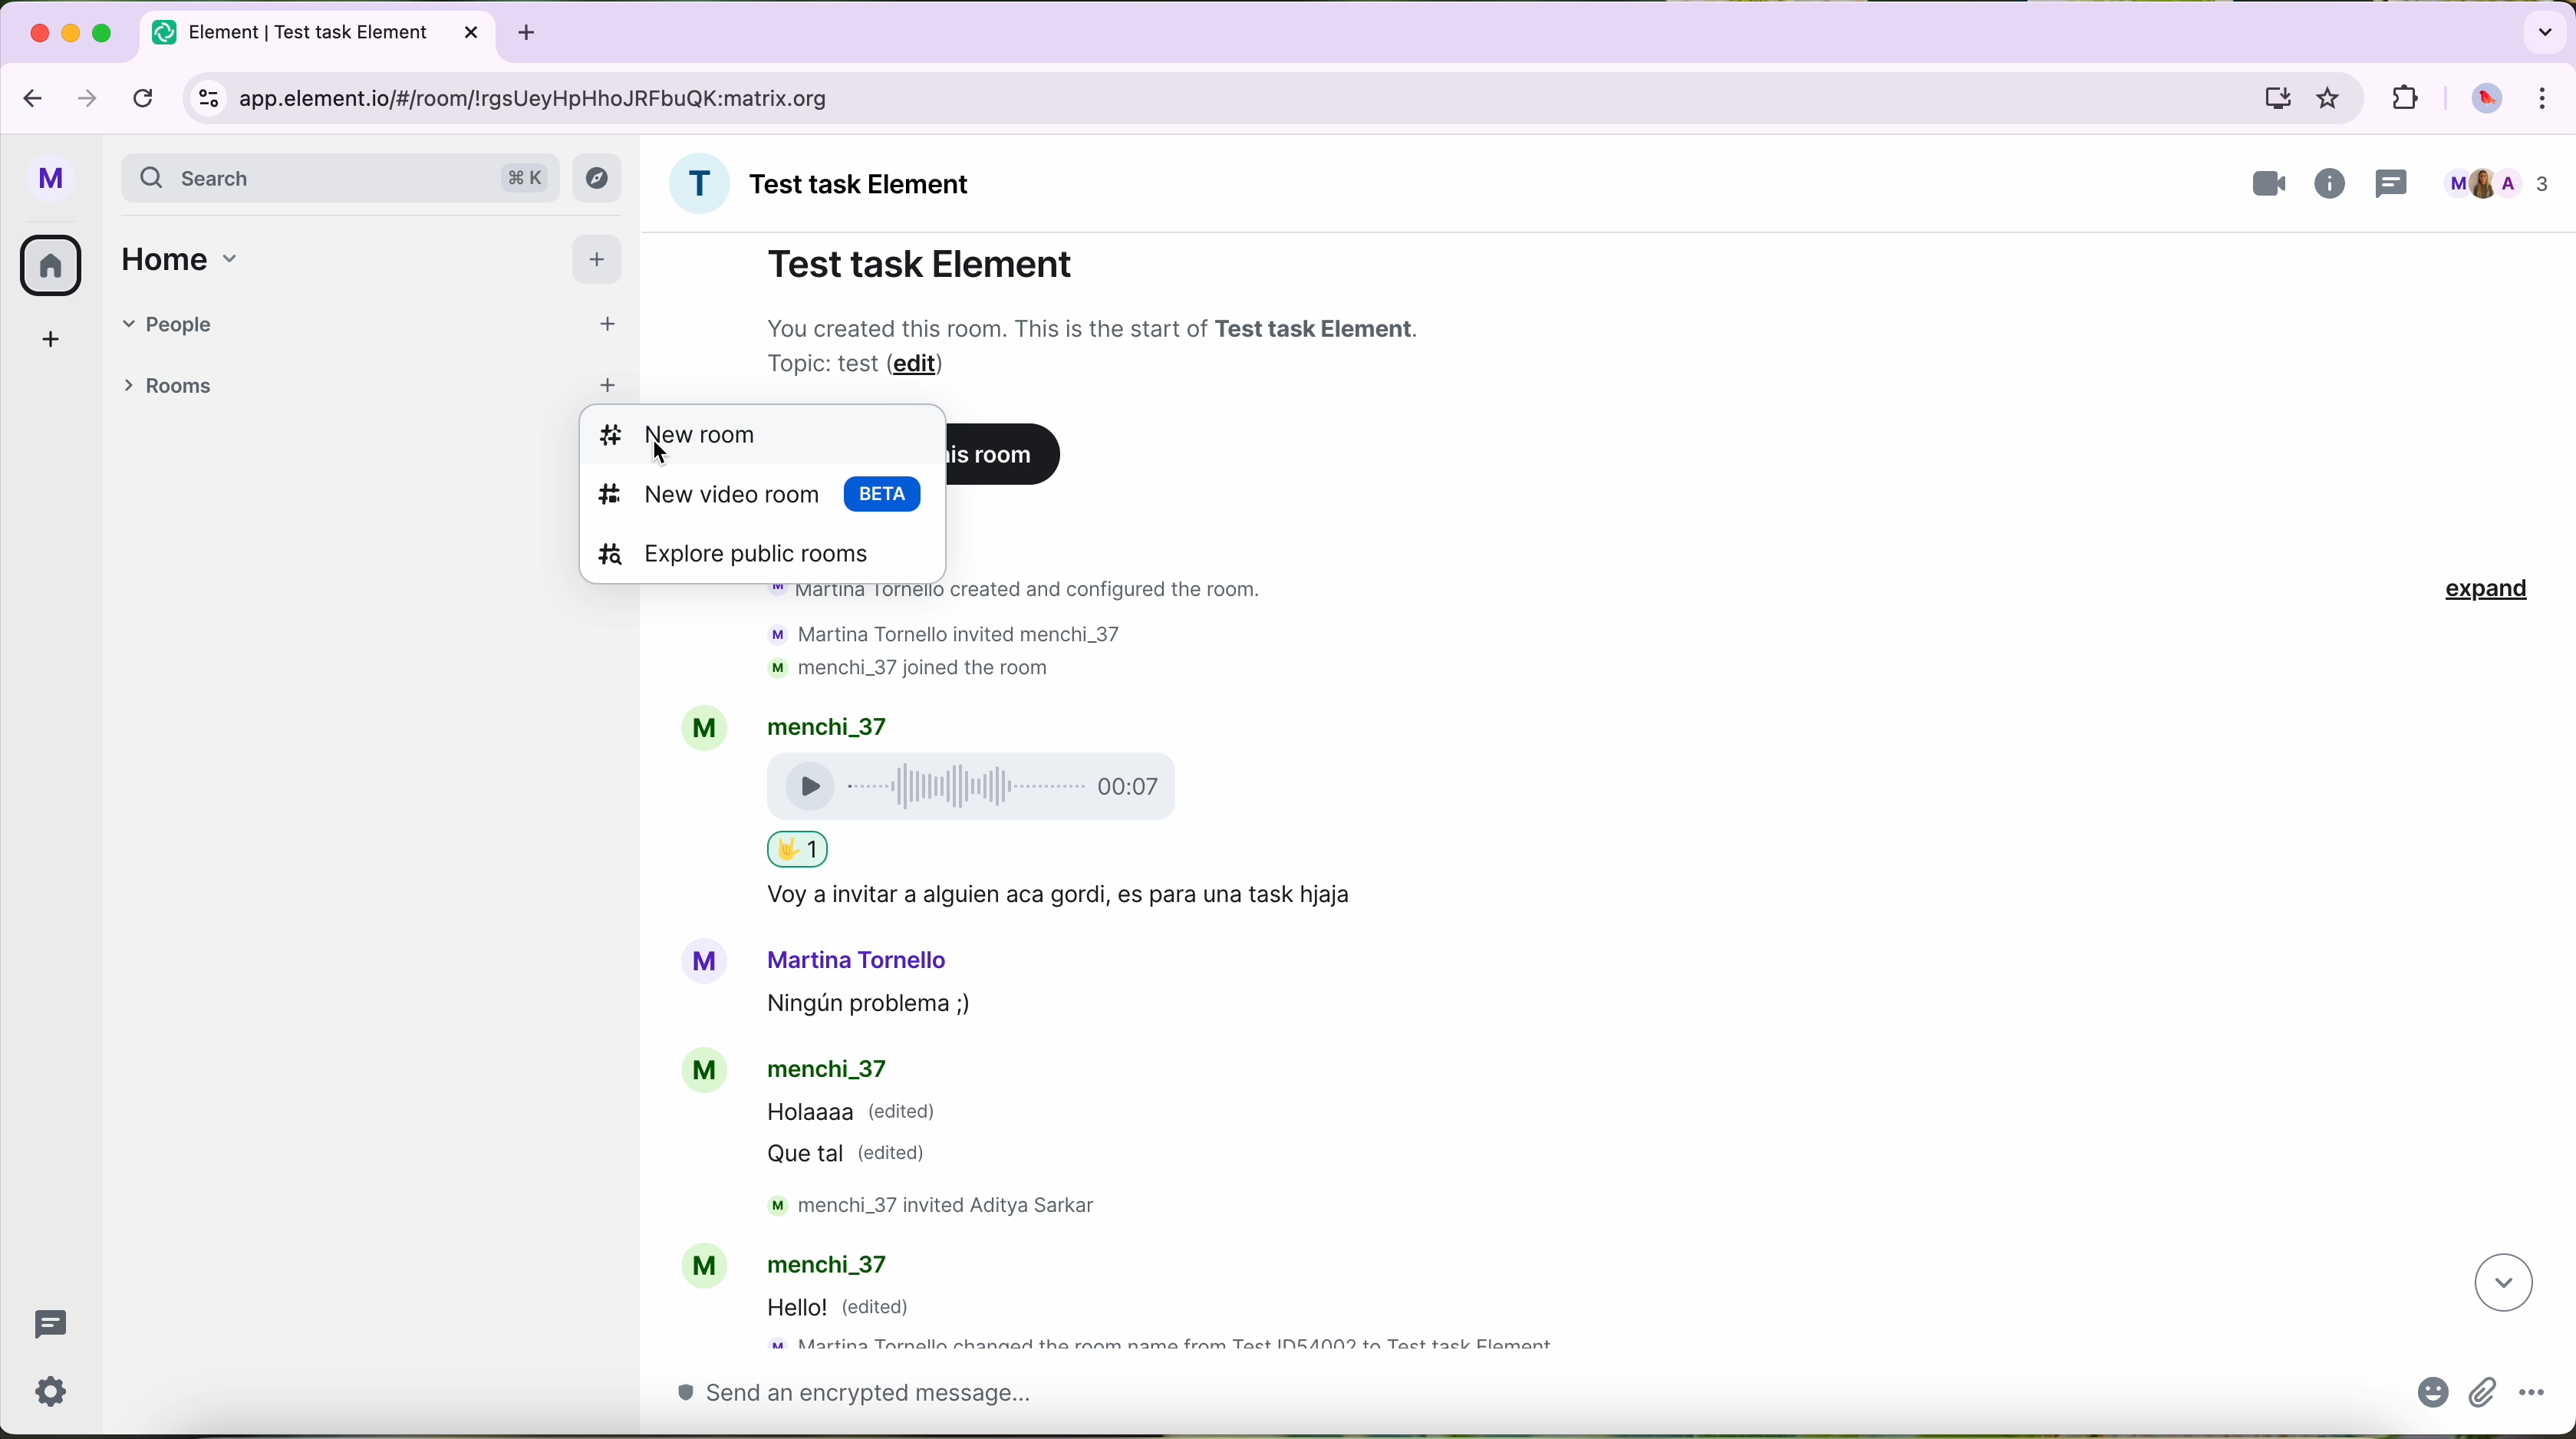 The height and width of the screenshot is (1439, 2576). I want to click on voice message, so click(1105, 787).